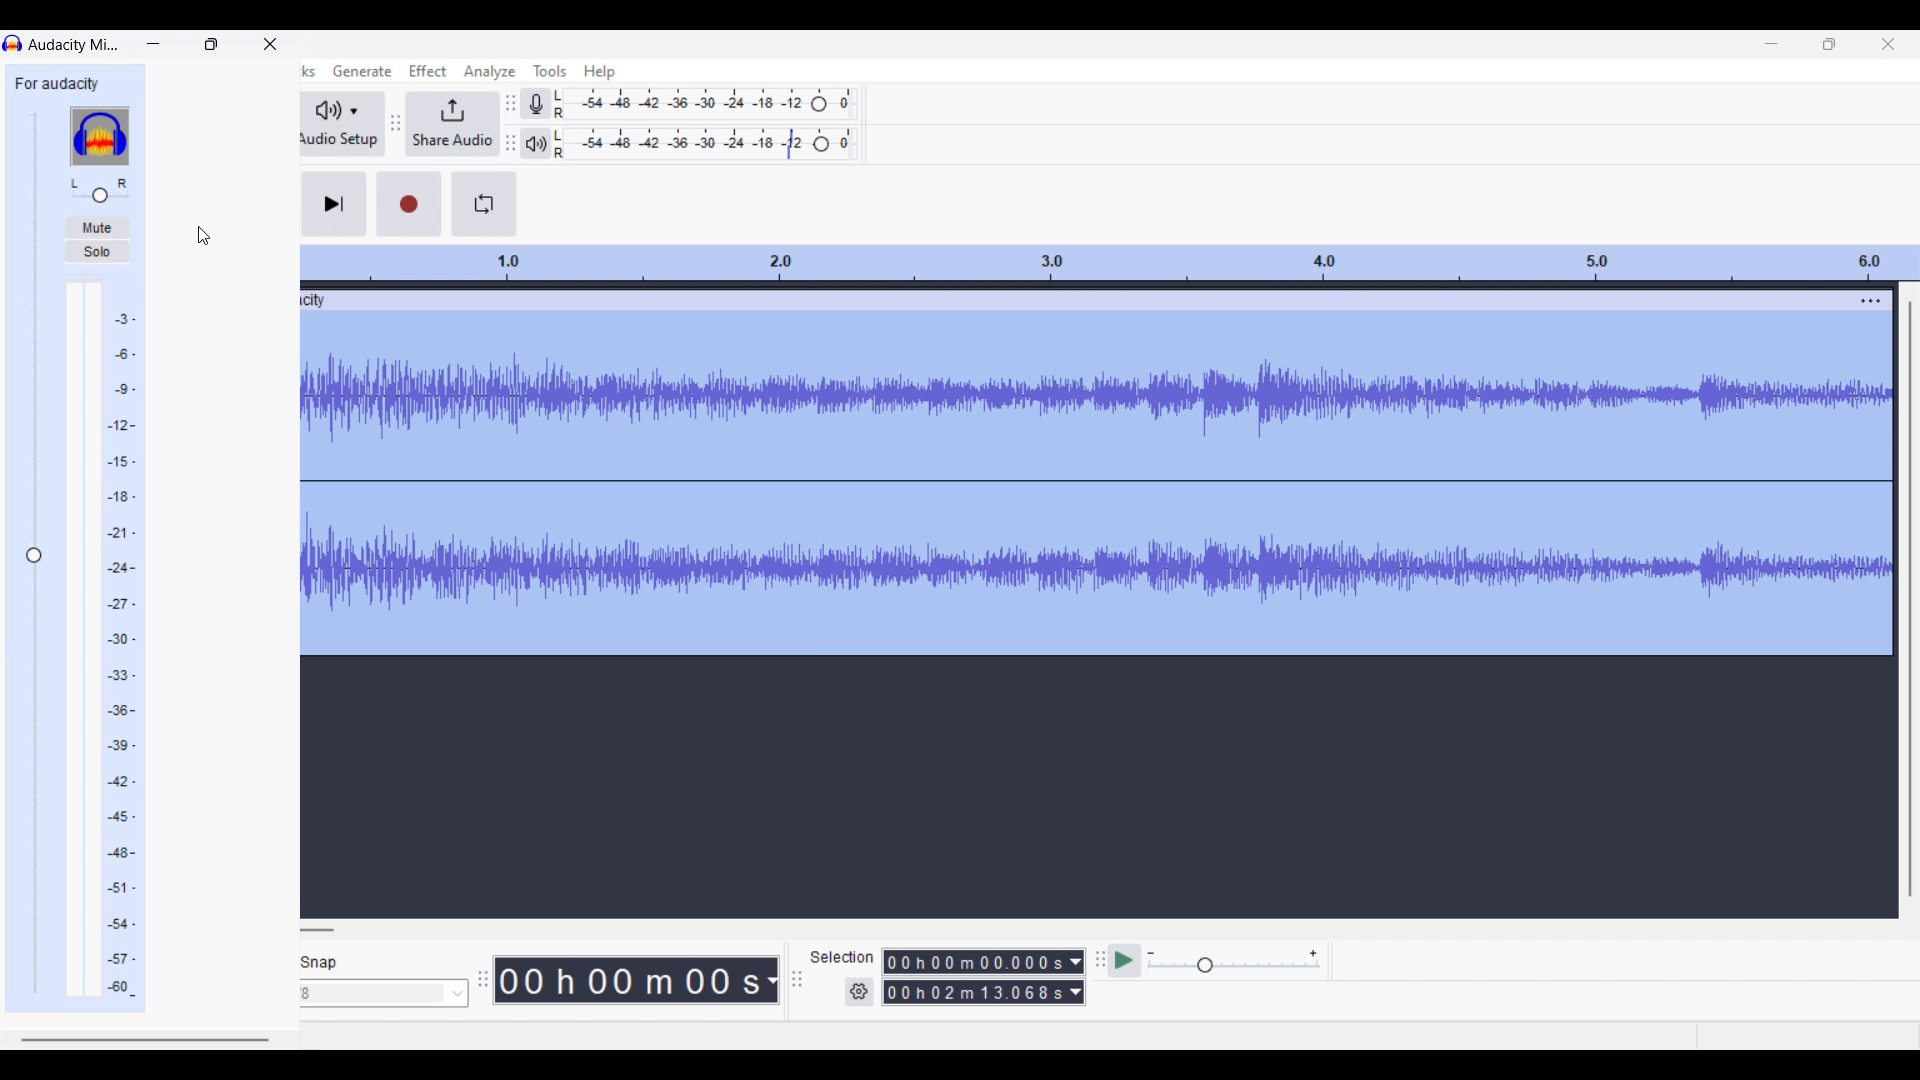 The image size is (1920, 1080). What do you see at coordinates (1077, 978) in the screenshot?
I see `Duration measurement options` at bounding box center [1077, 978].